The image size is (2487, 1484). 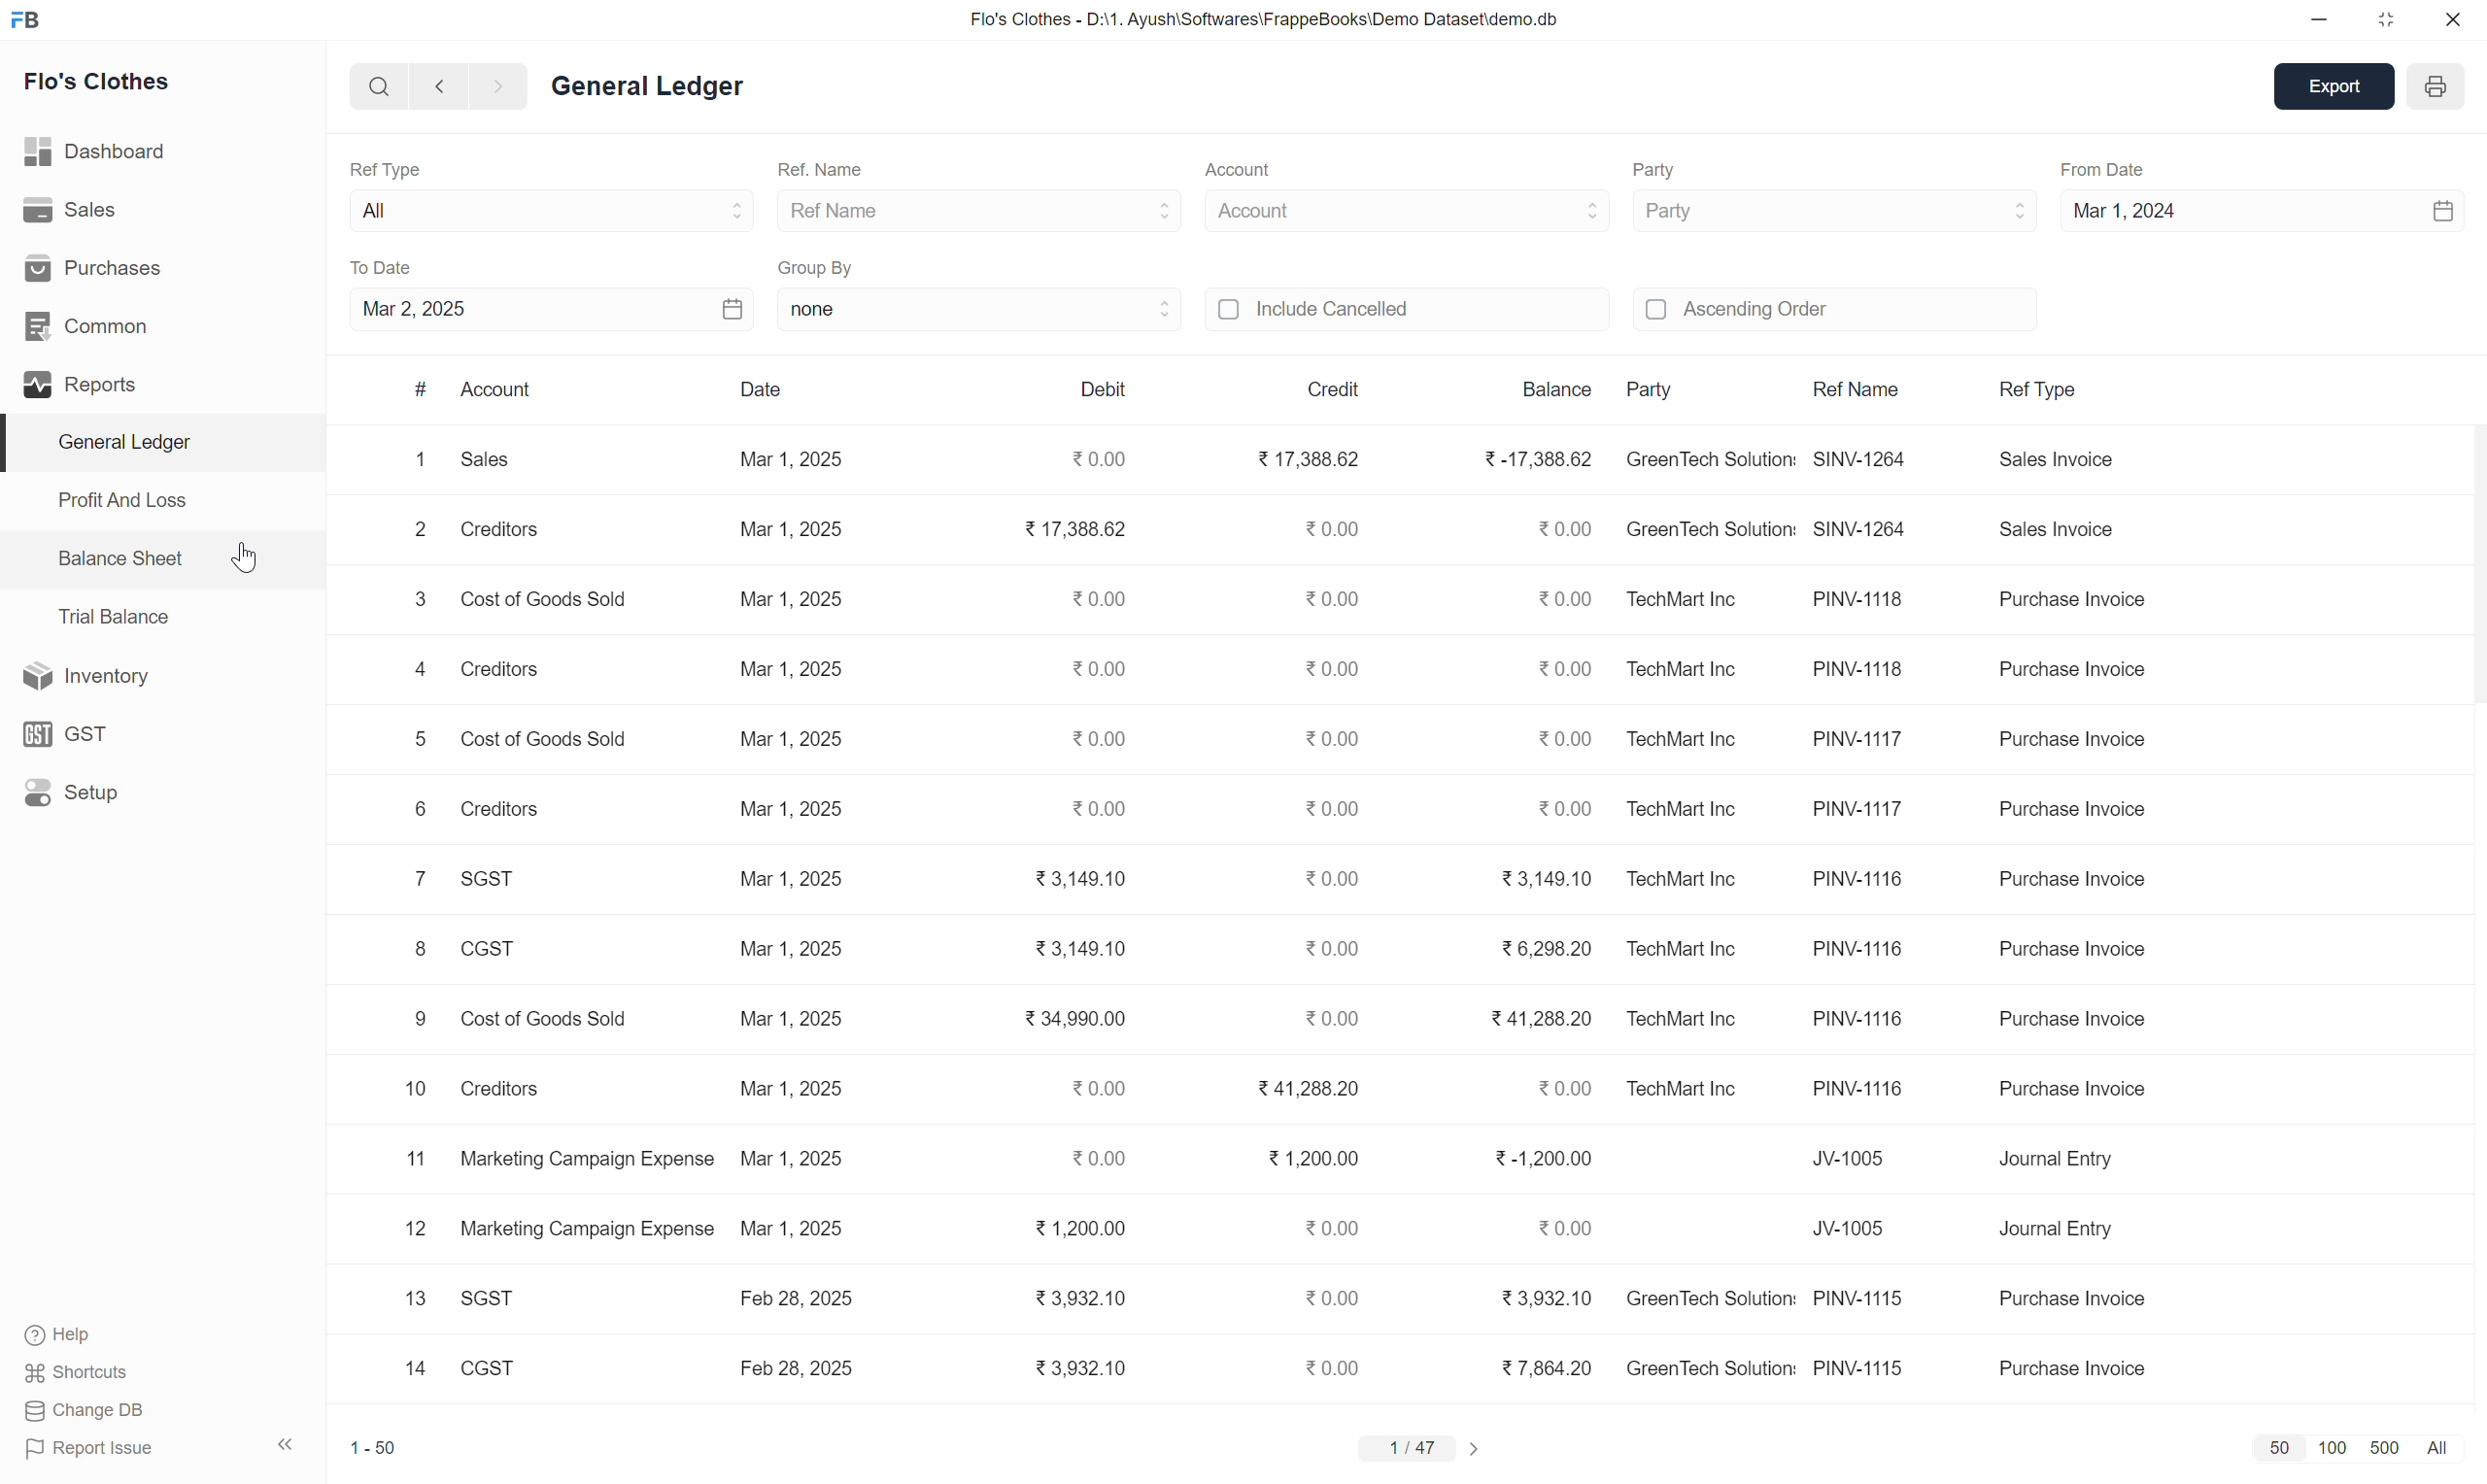 What do you see at coordinates (1066, 530) in the screenshot?
I see `17,388.62` at bounding box center [1066, 530].